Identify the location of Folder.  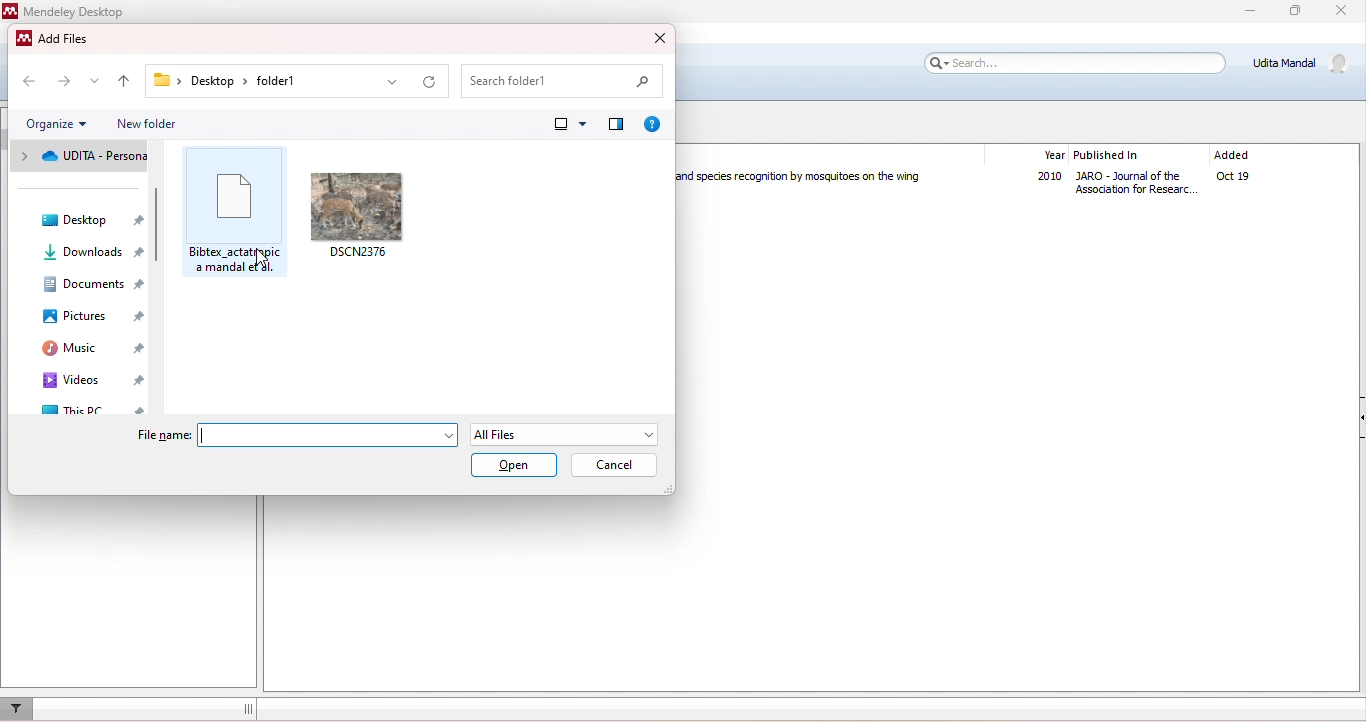
(162, 79).